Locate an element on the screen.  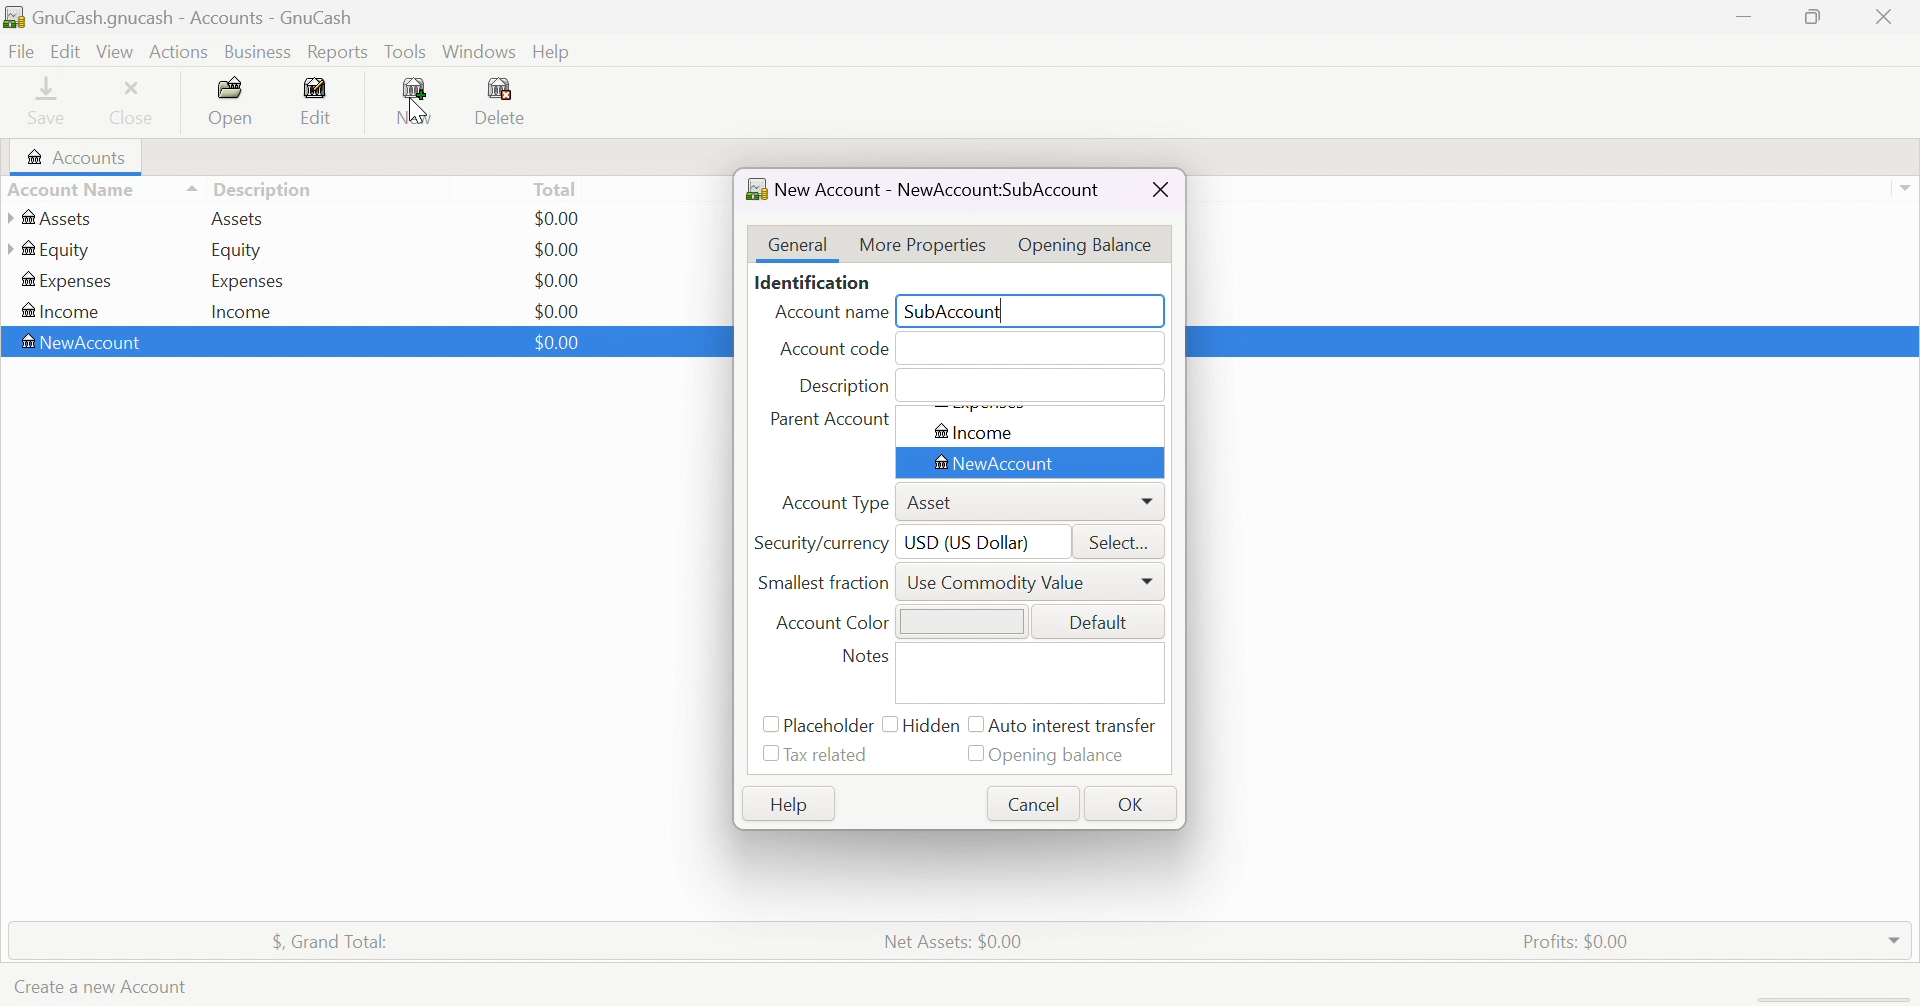
Select... is located at coordinates (1124, 544).